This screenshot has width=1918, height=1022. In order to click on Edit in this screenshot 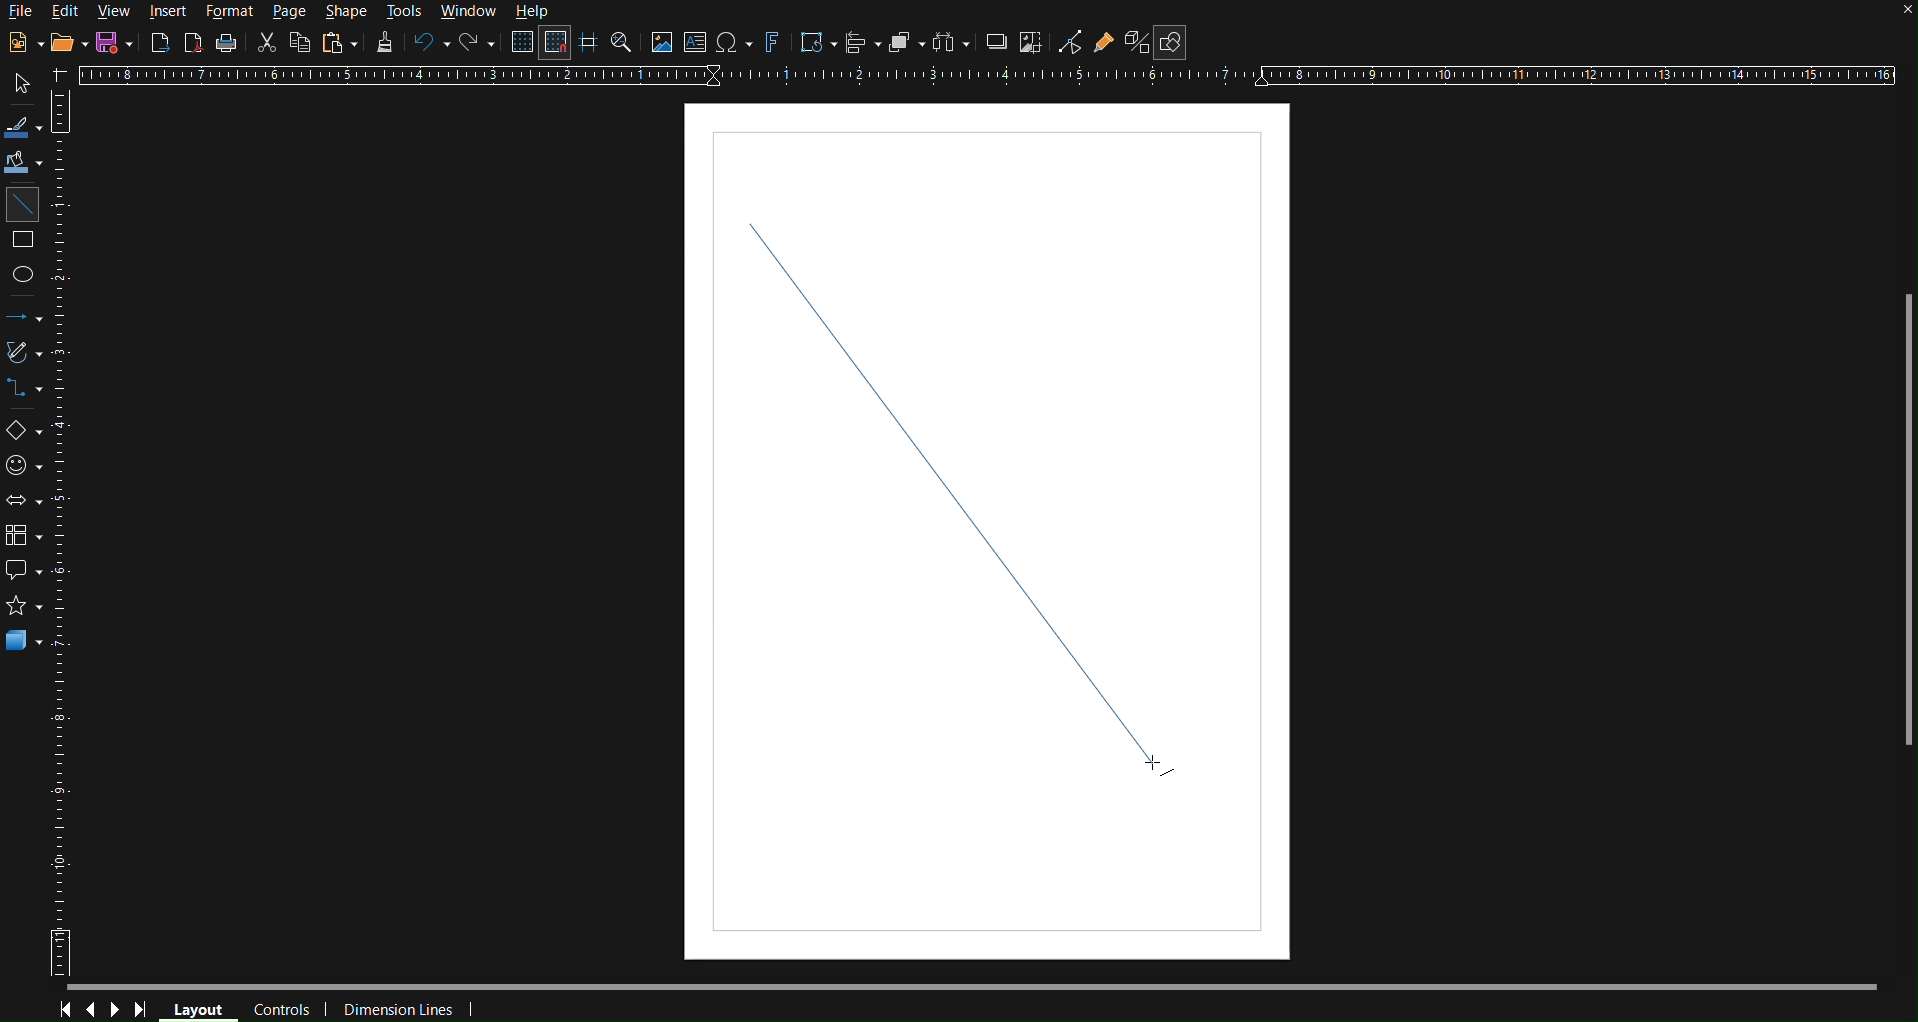, I will do `click(66, 12)`.